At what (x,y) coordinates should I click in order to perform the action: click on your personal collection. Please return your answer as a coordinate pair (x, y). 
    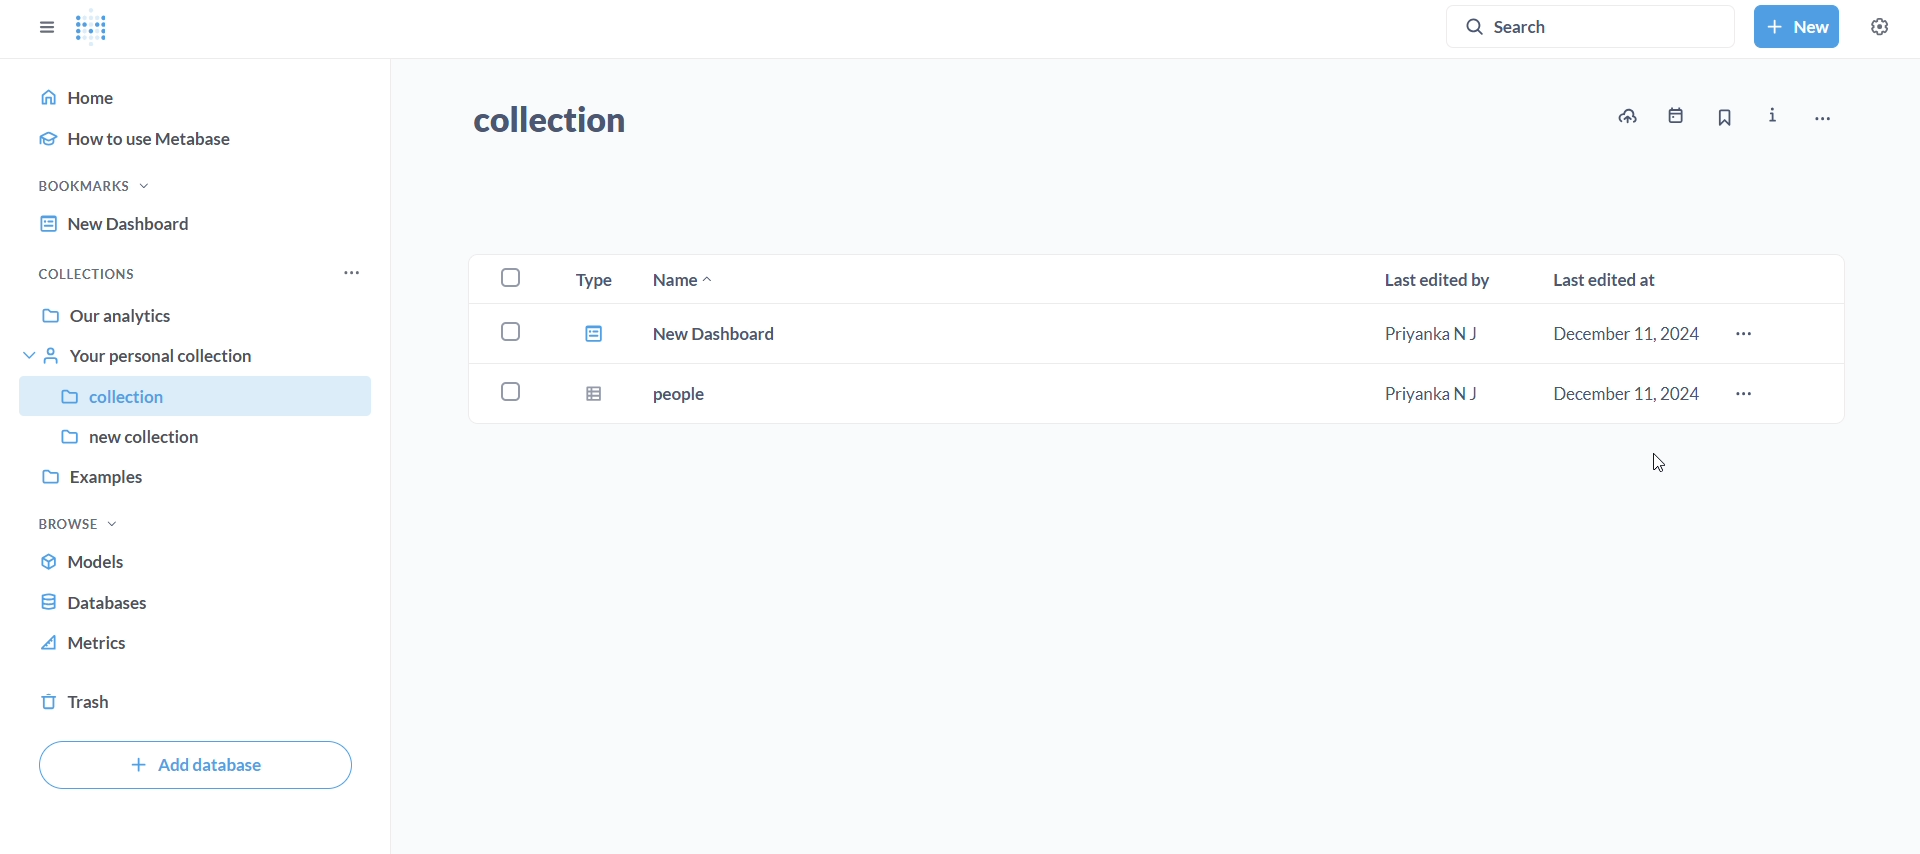
    Looking at the image, I should click on (190, 356).